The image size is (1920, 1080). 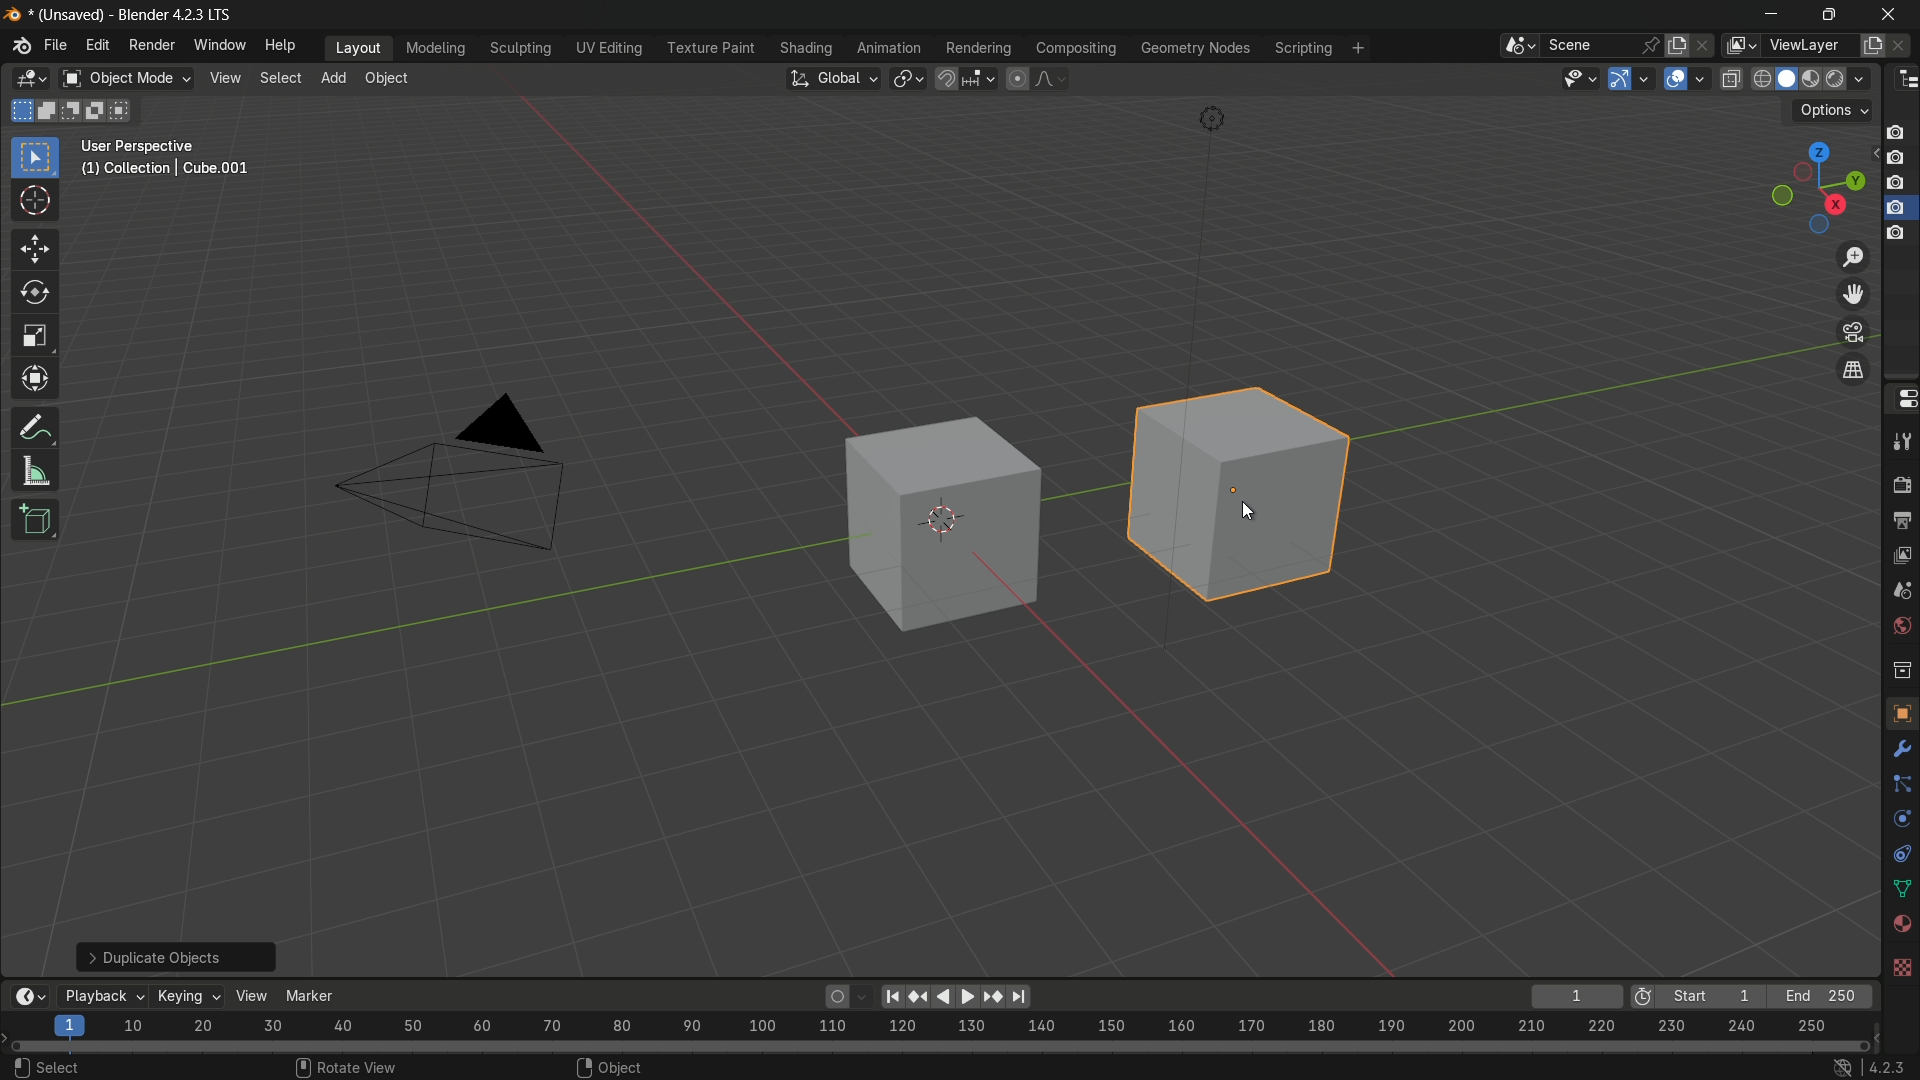 What do you see at coordinates (1831, 111) in the screenshot?
I see `options menu` at bounding box center [1831, 111].